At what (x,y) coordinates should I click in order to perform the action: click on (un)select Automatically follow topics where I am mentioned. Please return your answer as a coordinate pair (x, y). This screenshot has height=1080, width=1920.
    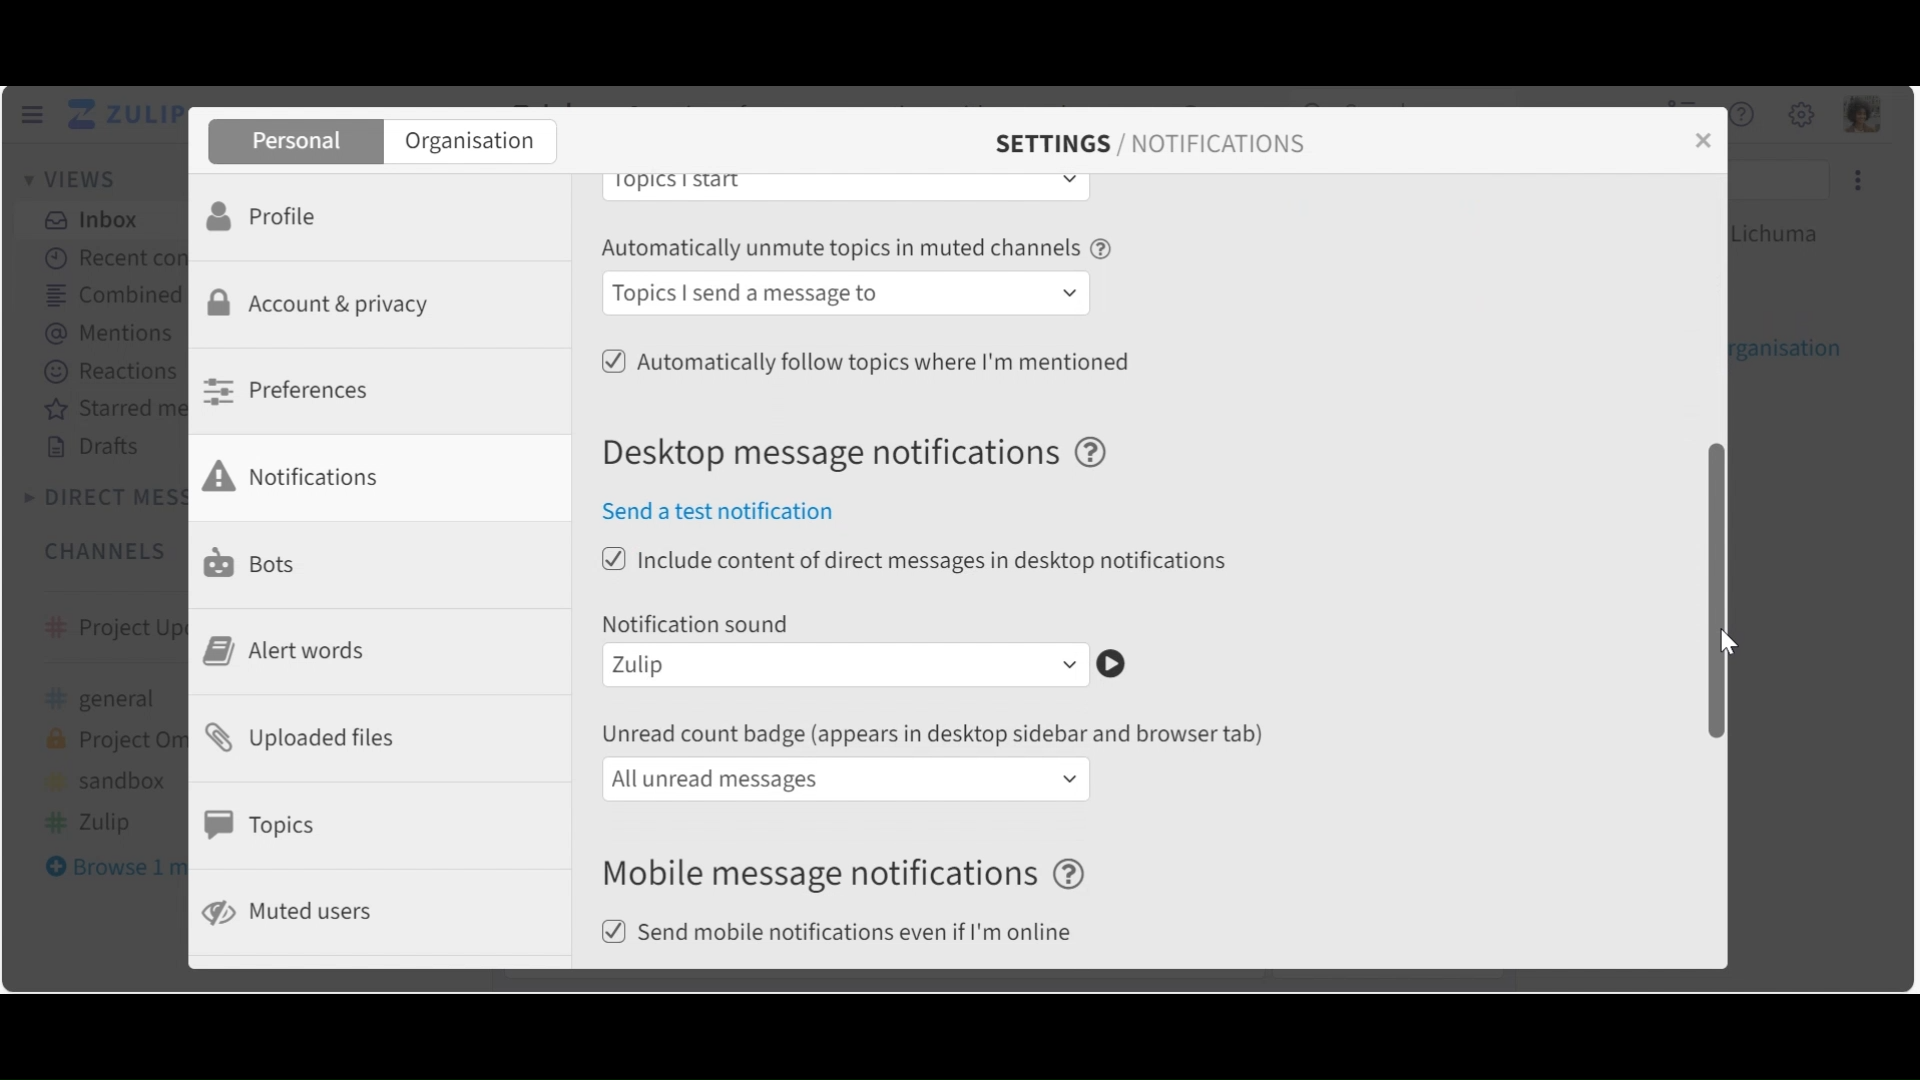
    Looking at the image, I should click on (865, 359).